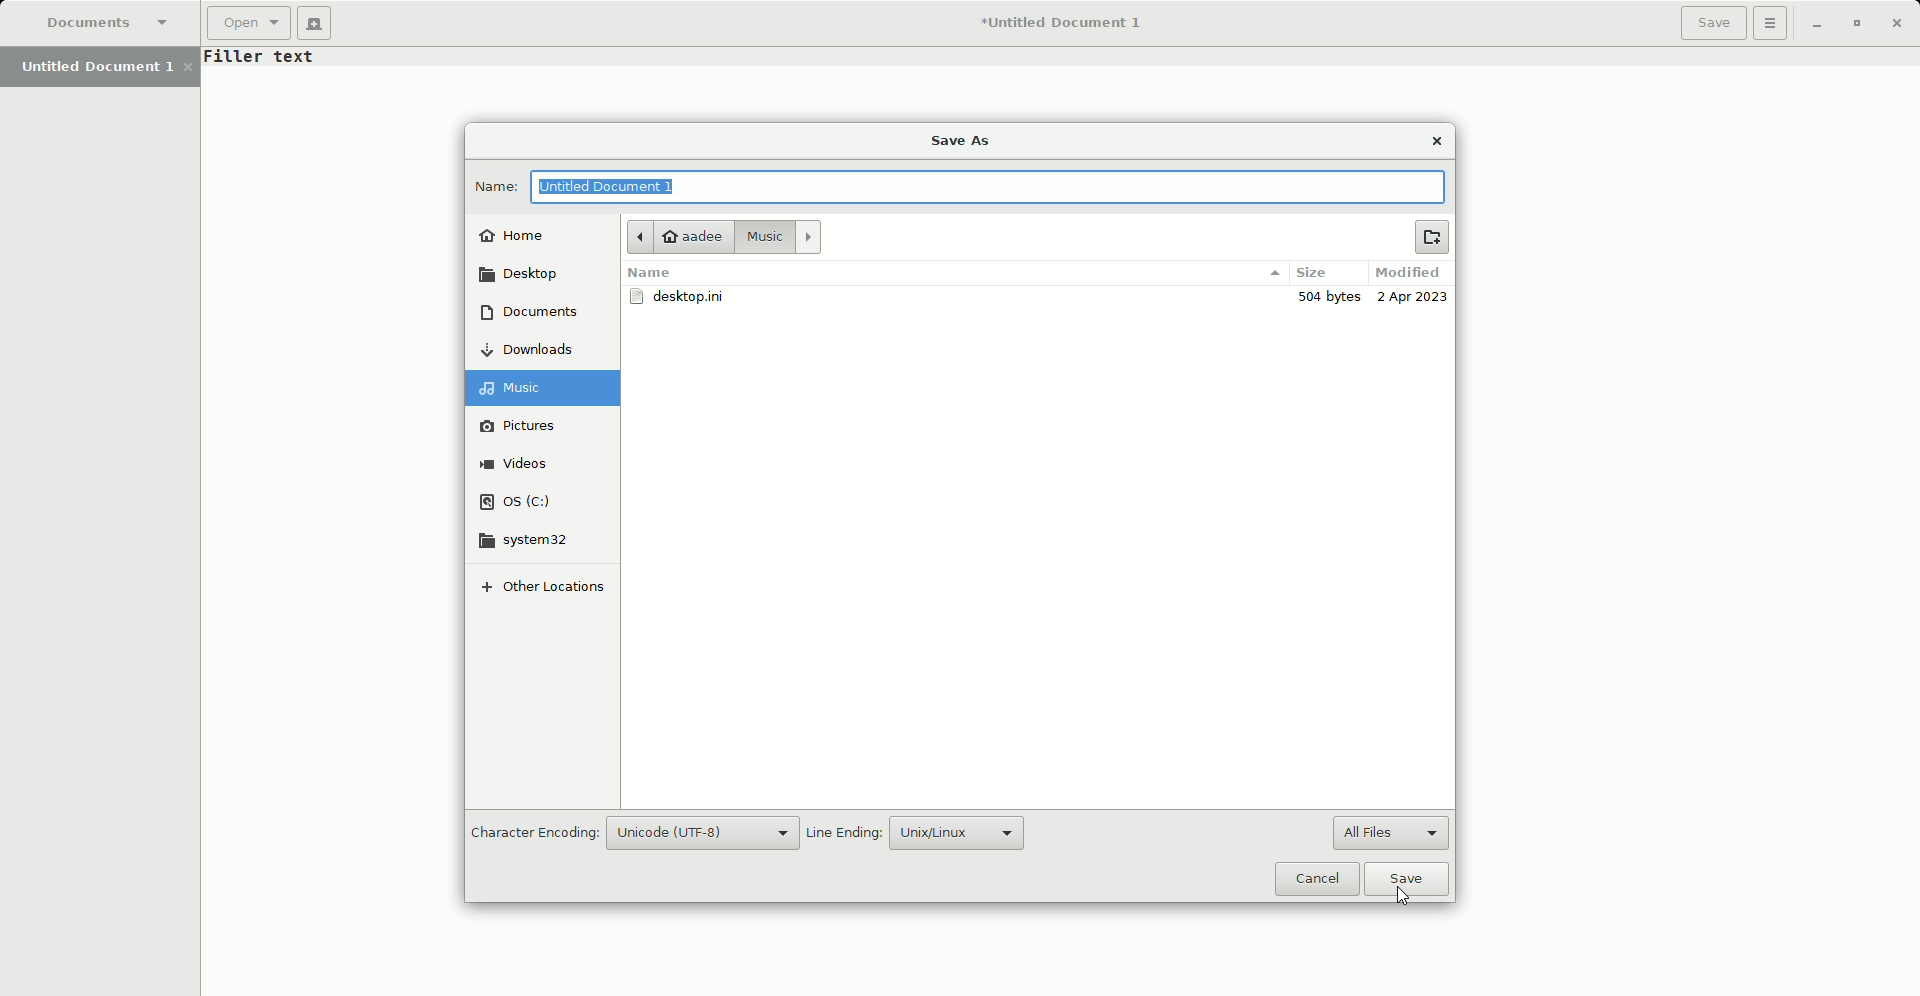  Describe the element at coordinates (530, 545) in the screenshot. I see `system32` at that location.